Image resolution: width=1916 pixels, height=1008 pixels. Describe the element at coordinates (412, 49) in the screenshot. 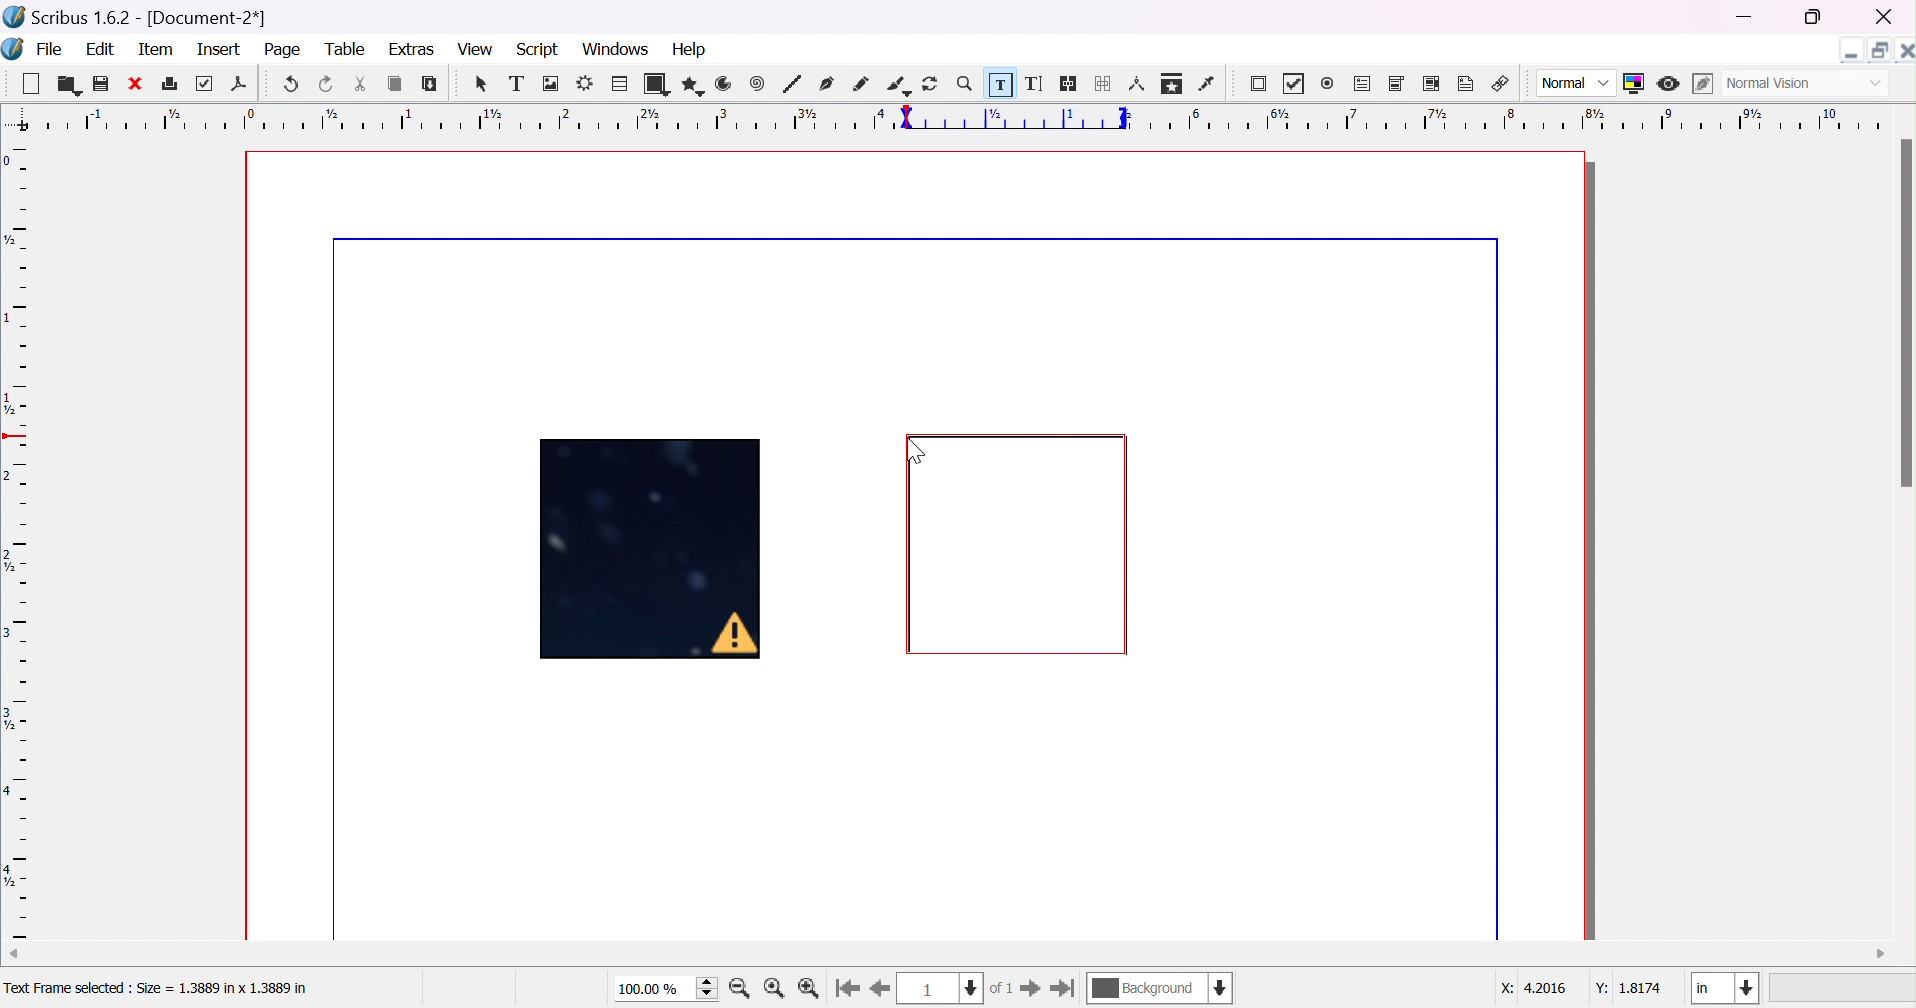

I see `extras` at that location.